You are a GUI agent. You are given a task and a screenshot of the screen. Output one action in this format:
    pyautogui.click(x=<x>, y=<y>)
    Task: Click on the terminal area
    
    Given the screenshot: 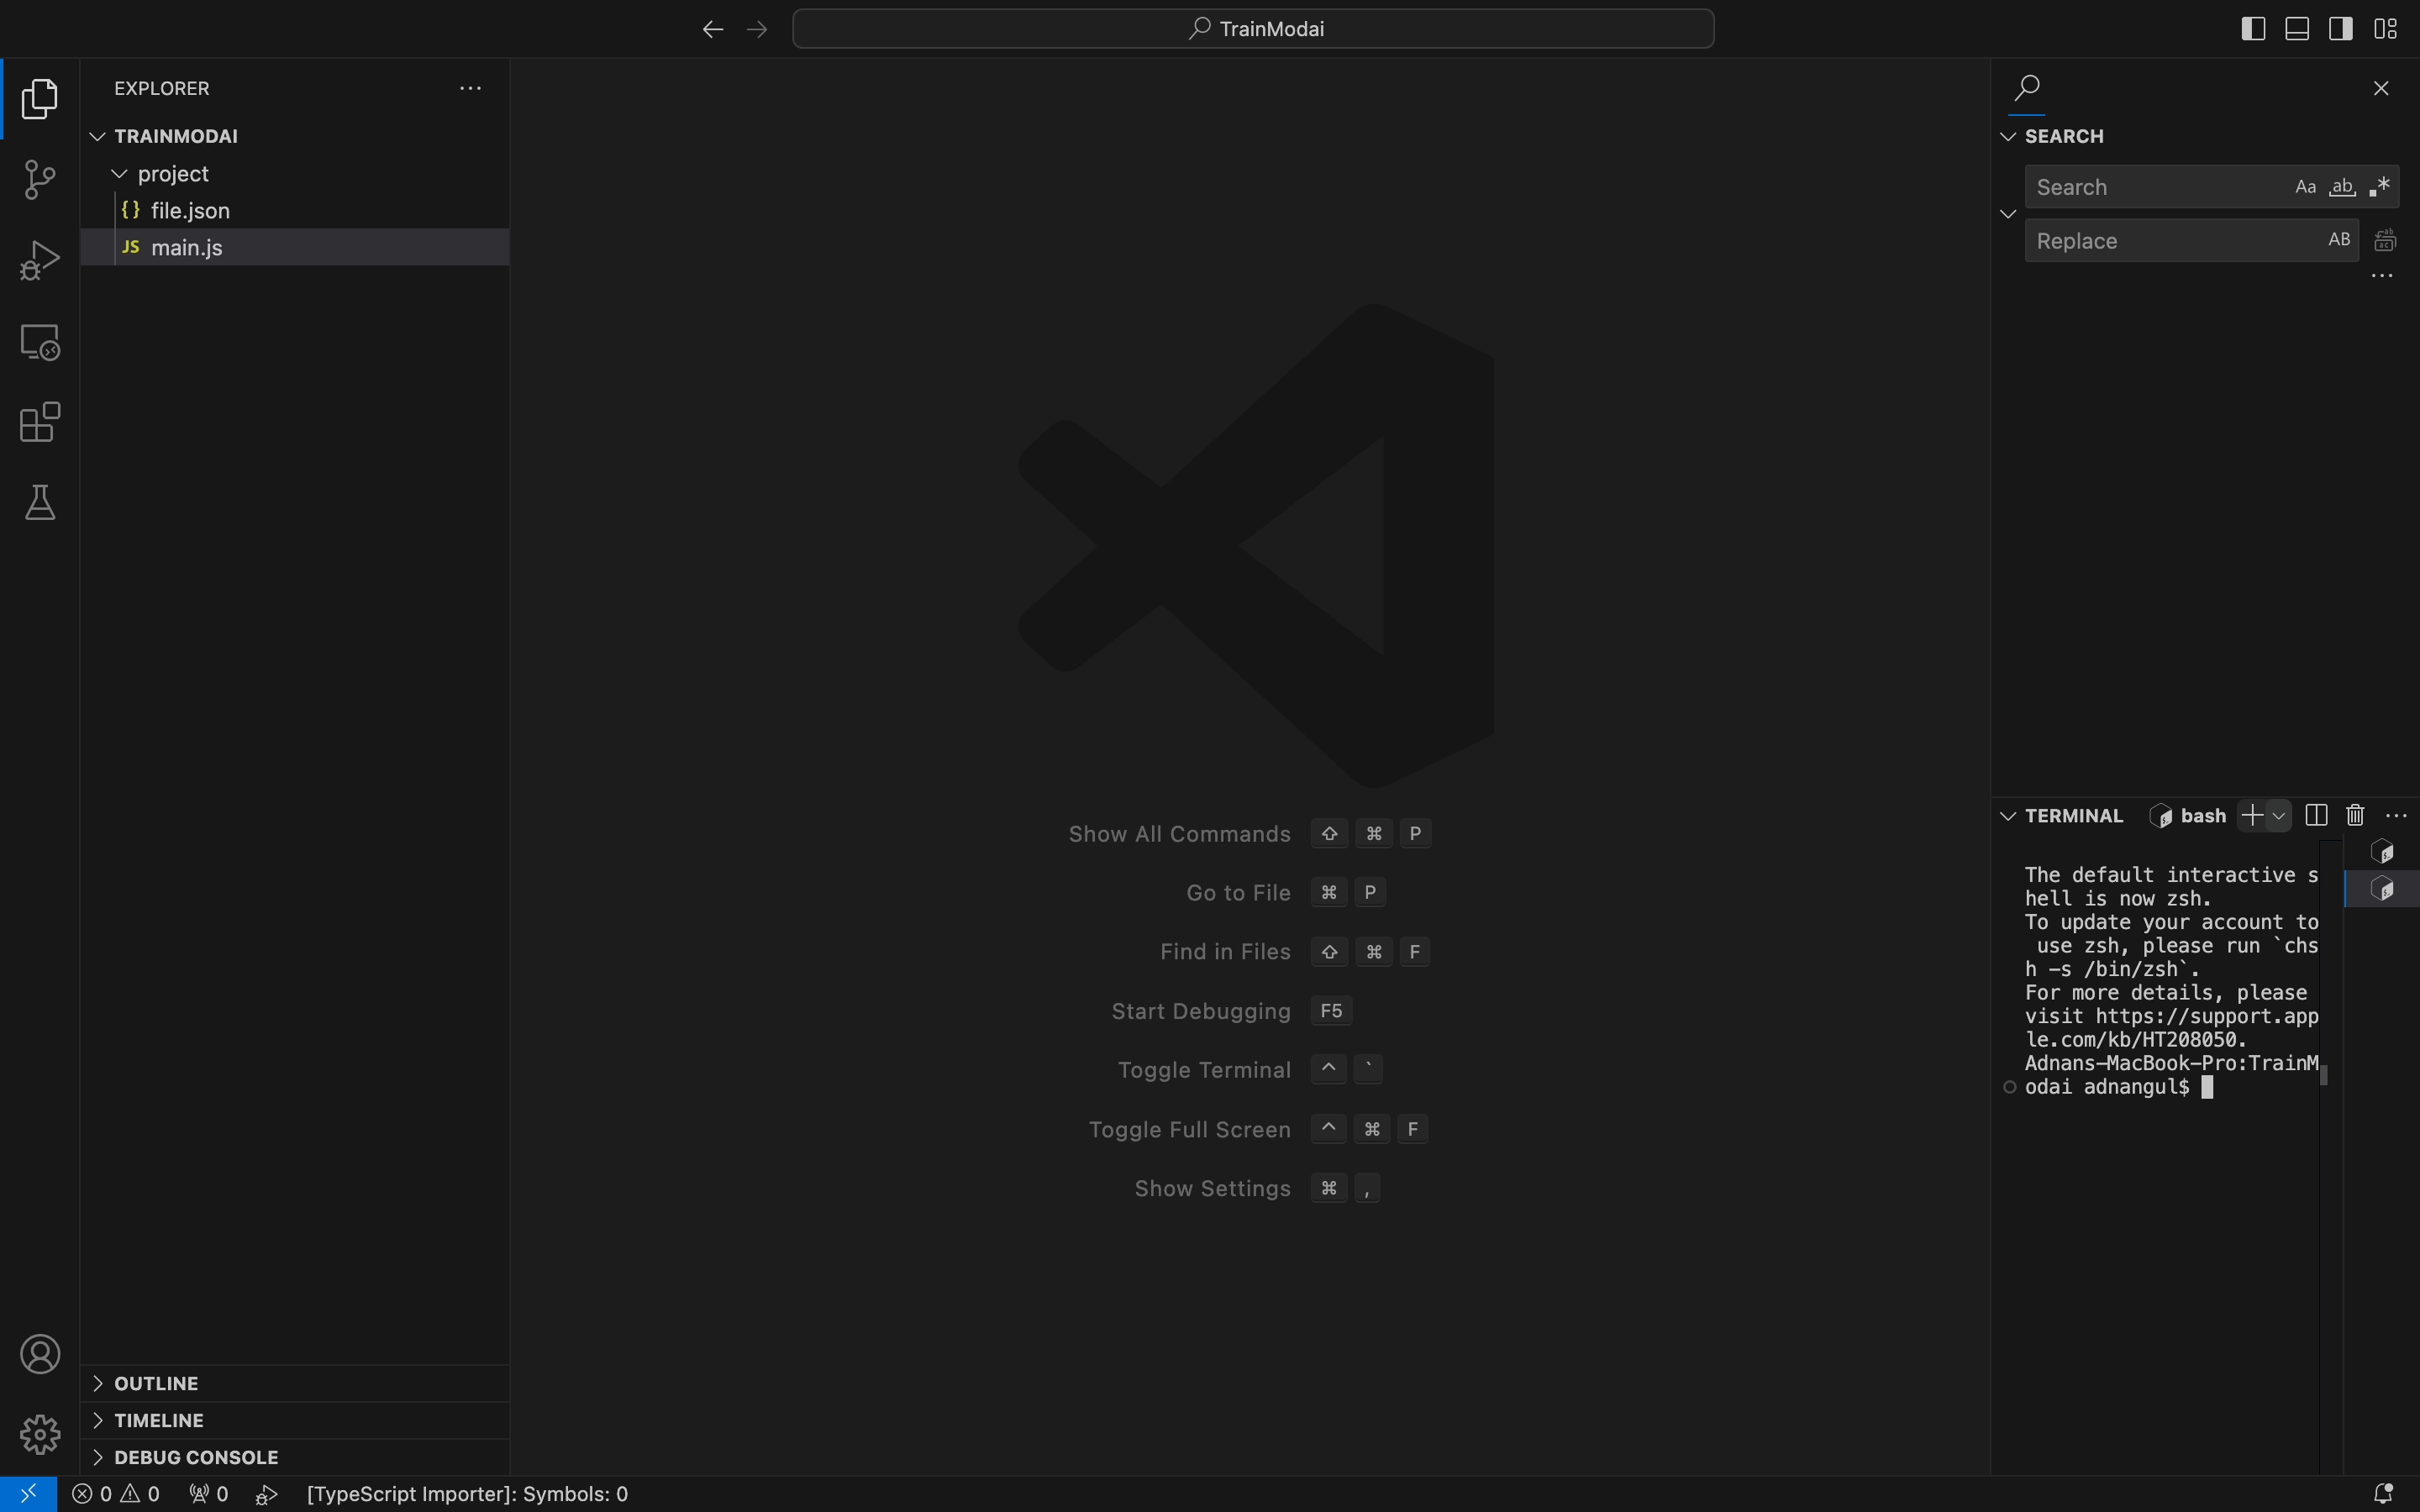 What is the action you would take?
    pyautogui.click(x=2169, y=985)
    